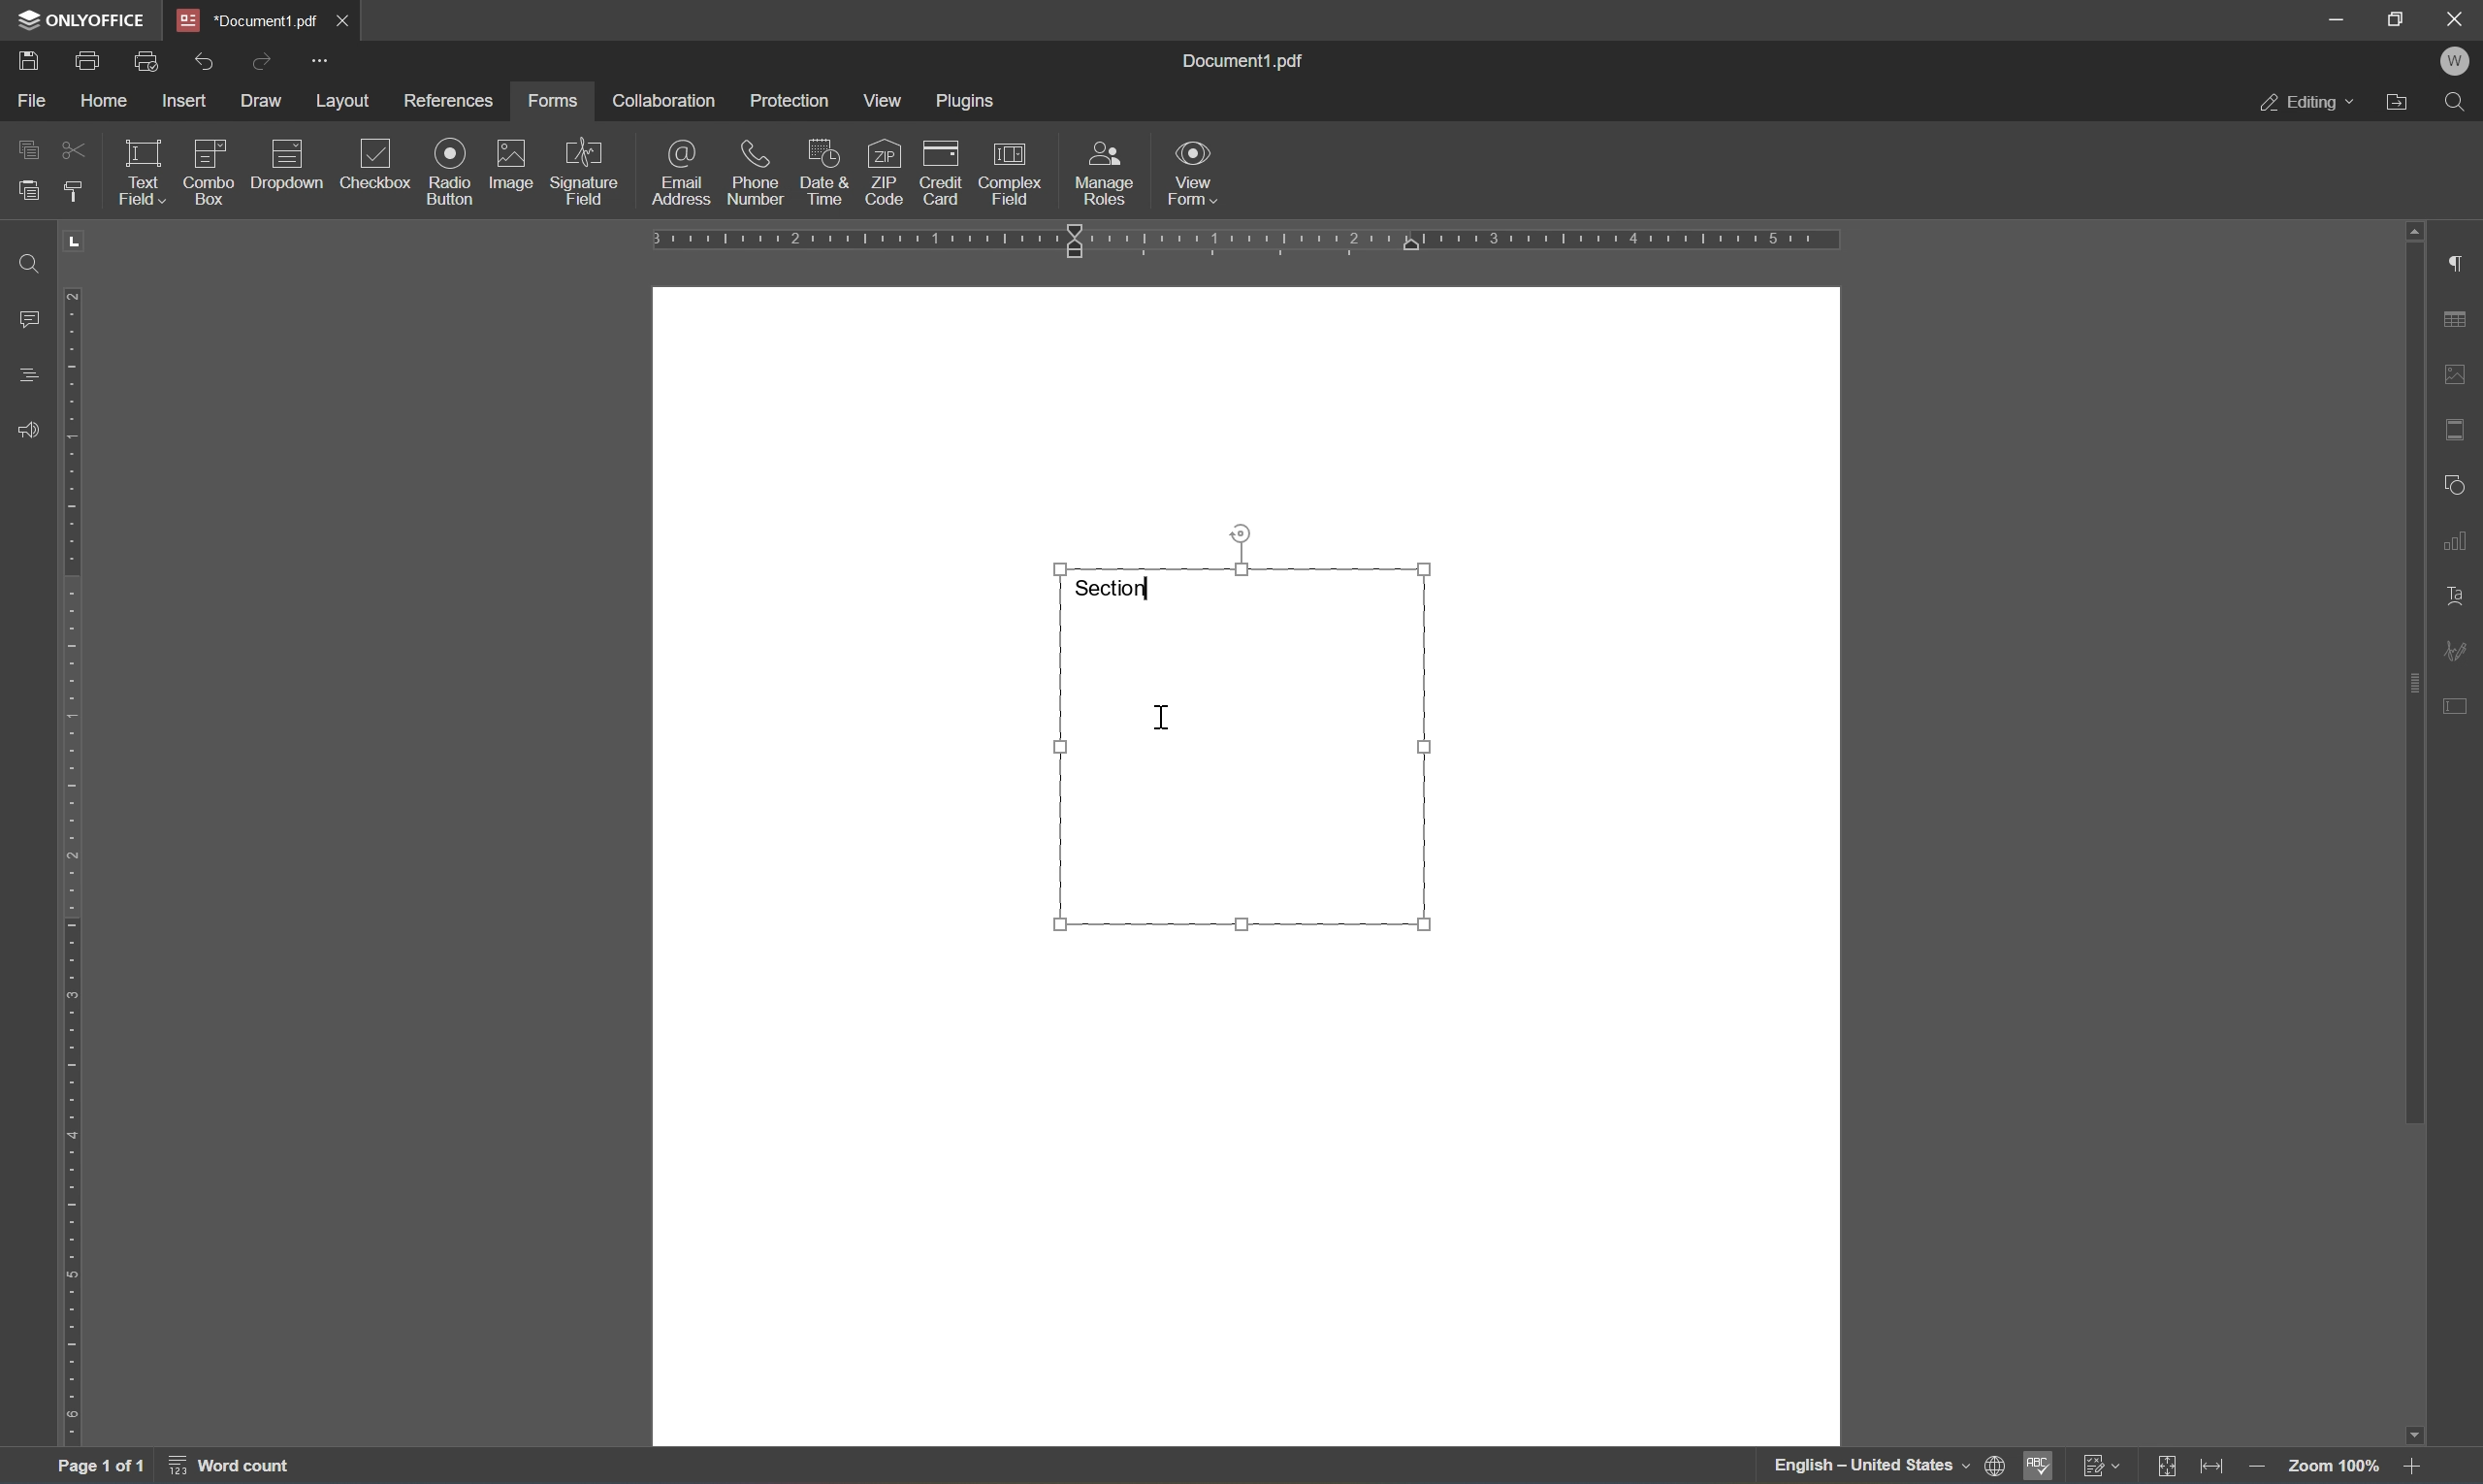  Describe the element at coordinates (970, 102) in the screenshot. I see `plugins` at that location.